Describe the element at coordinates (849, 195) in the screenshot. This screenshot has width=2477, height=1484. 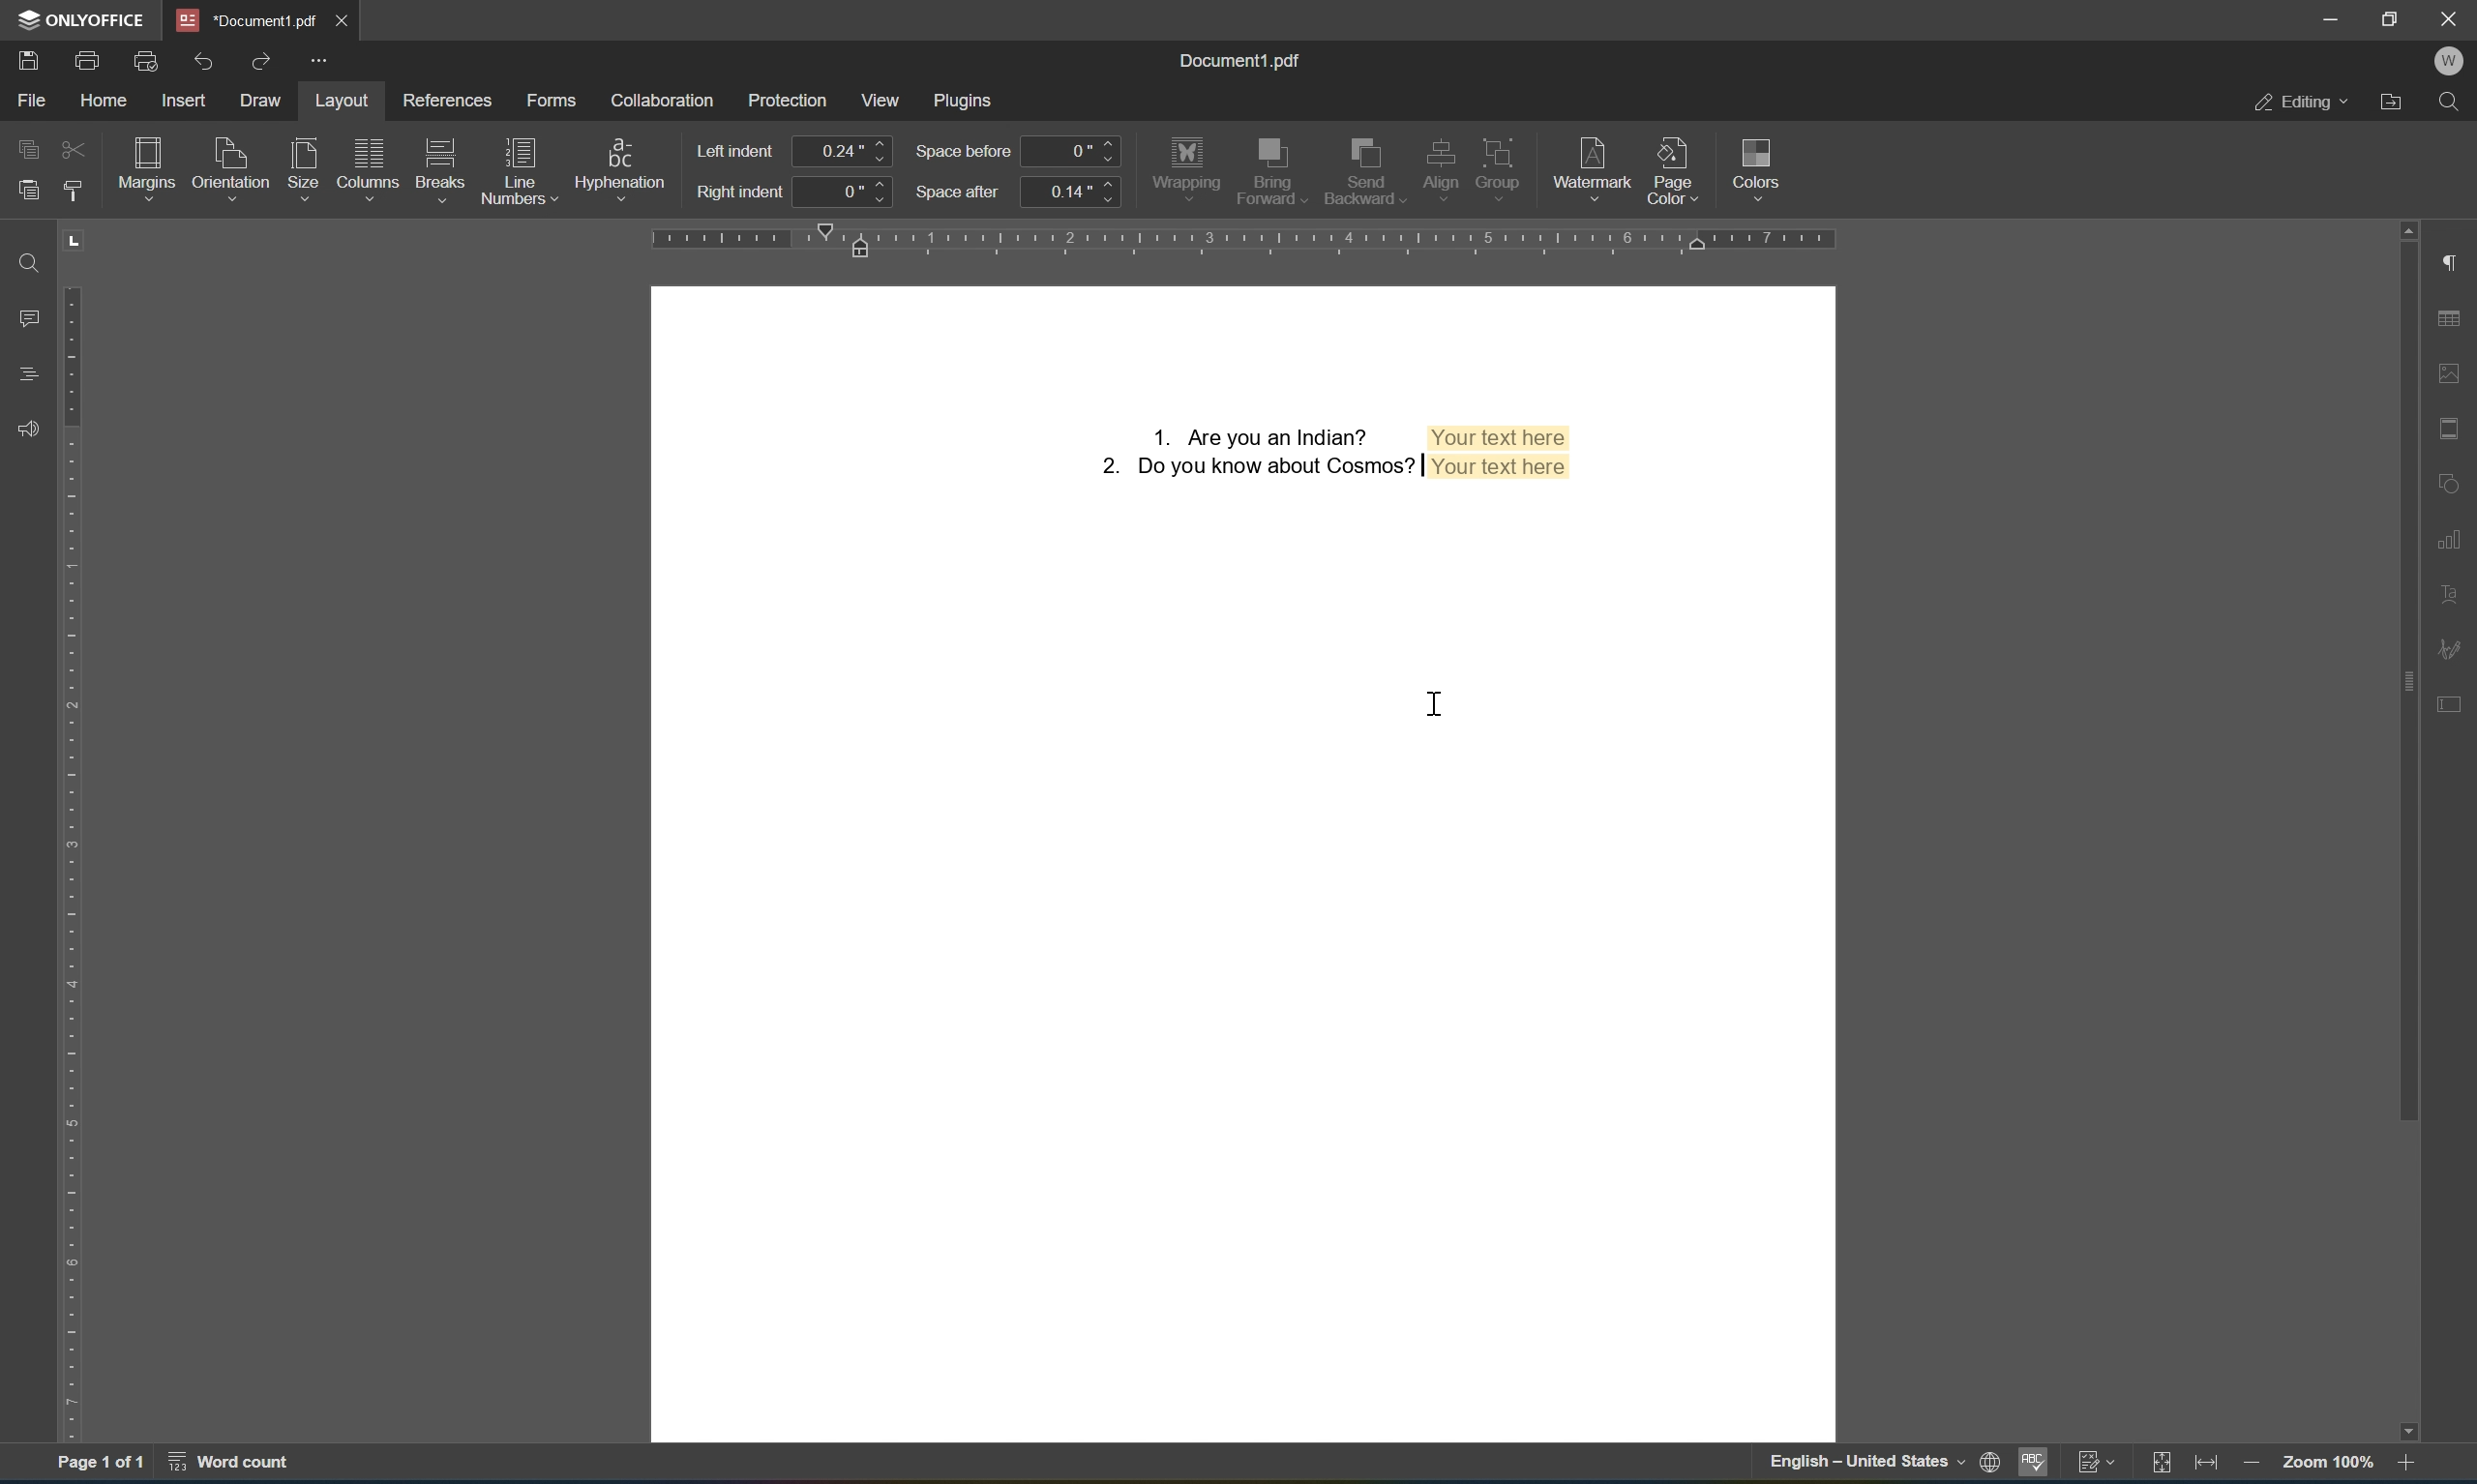
I see `0` at that location.